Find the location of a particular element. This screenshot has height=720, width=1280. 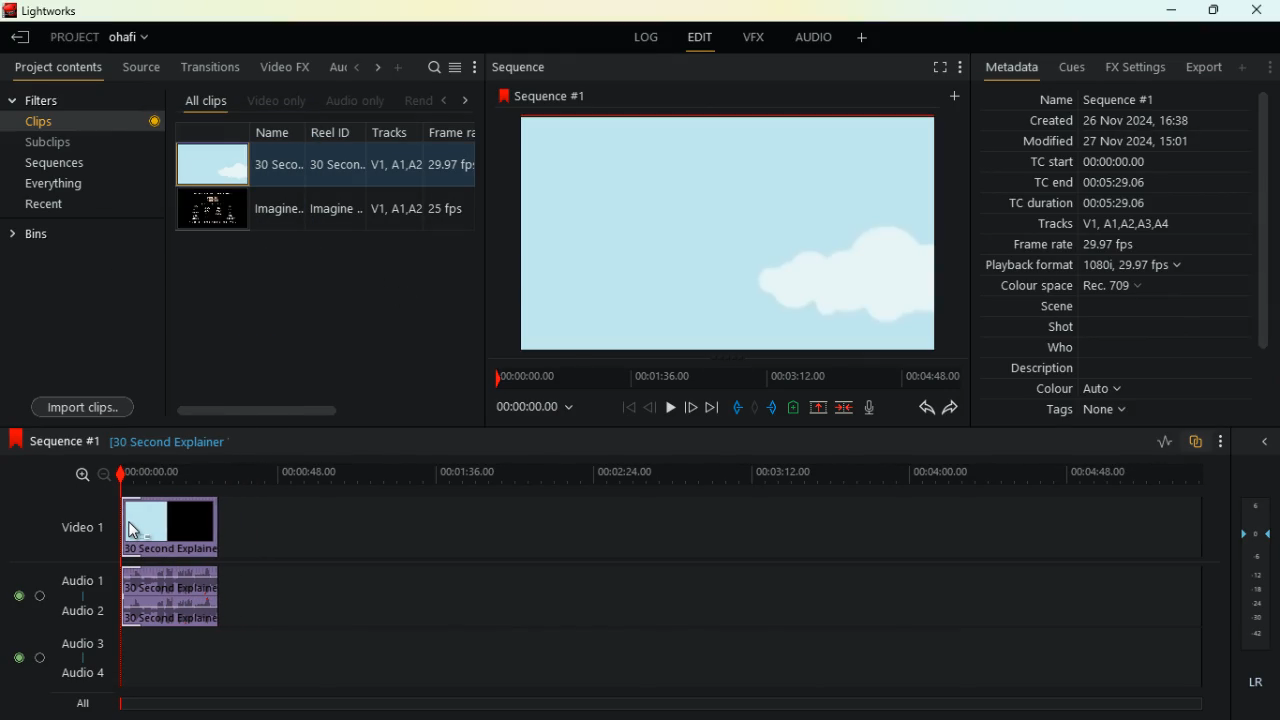

tc start 00:00:00:00 is located at coordinates (1113, 163).